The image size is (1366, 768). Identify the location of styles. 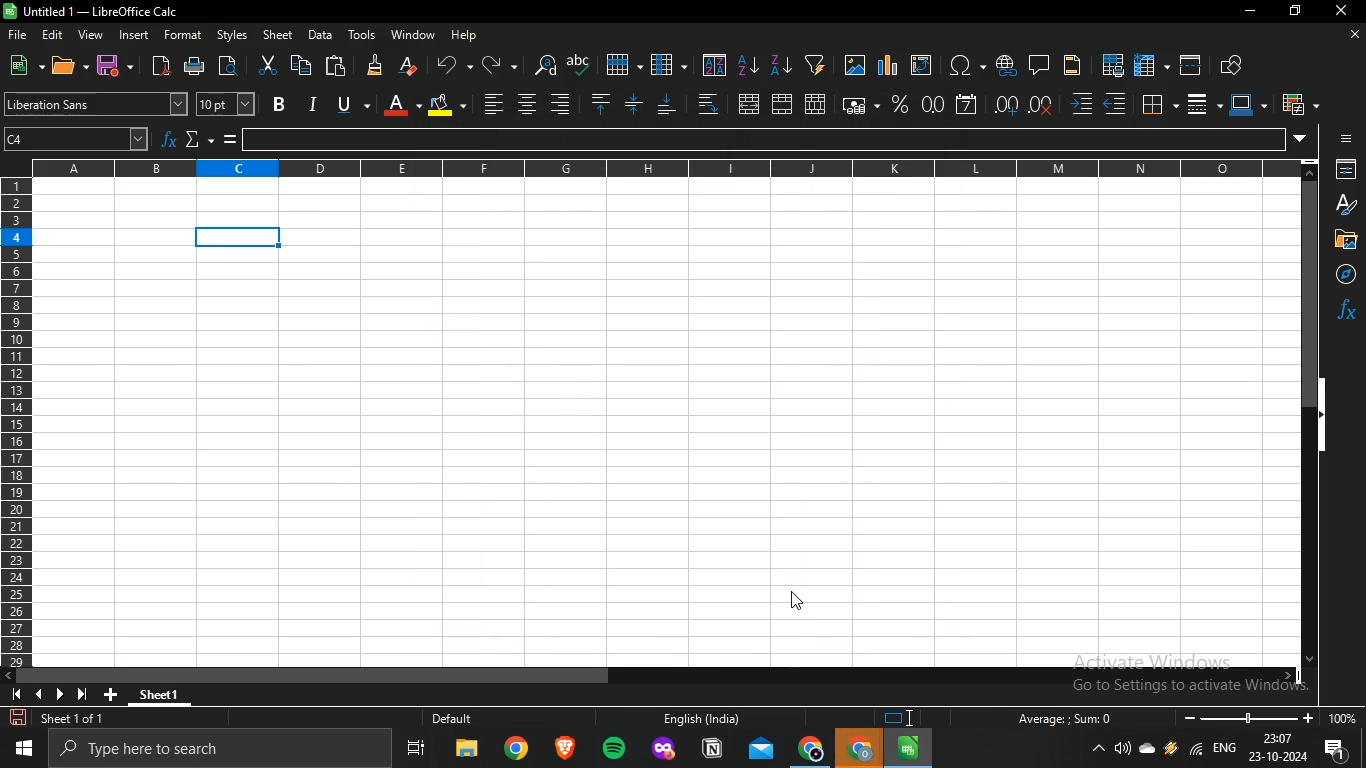
(231, 36).